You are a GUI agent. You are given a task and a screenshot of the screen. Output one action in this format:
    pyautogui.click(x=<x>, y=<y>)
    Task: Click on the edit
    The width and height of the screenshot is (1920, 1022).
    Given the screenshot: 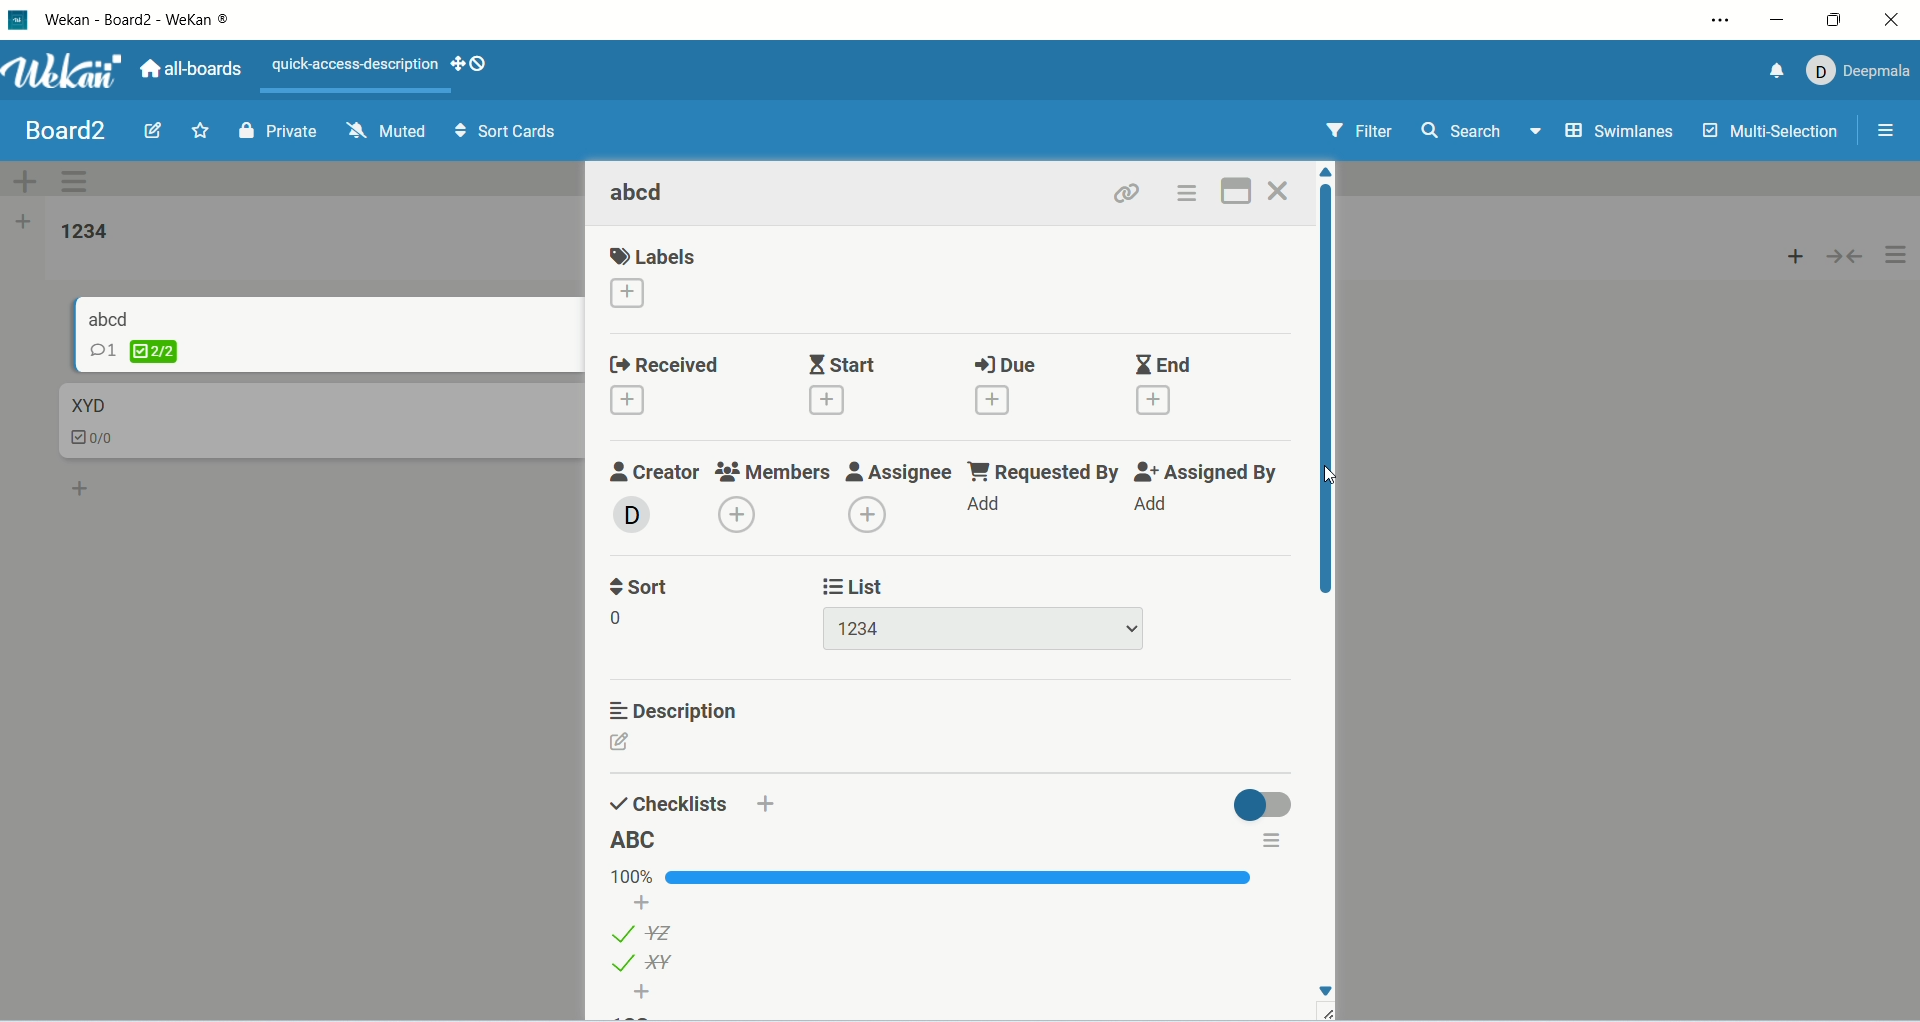 What is the action you would take?
    pyautogui.click(x=627, y=744)
    